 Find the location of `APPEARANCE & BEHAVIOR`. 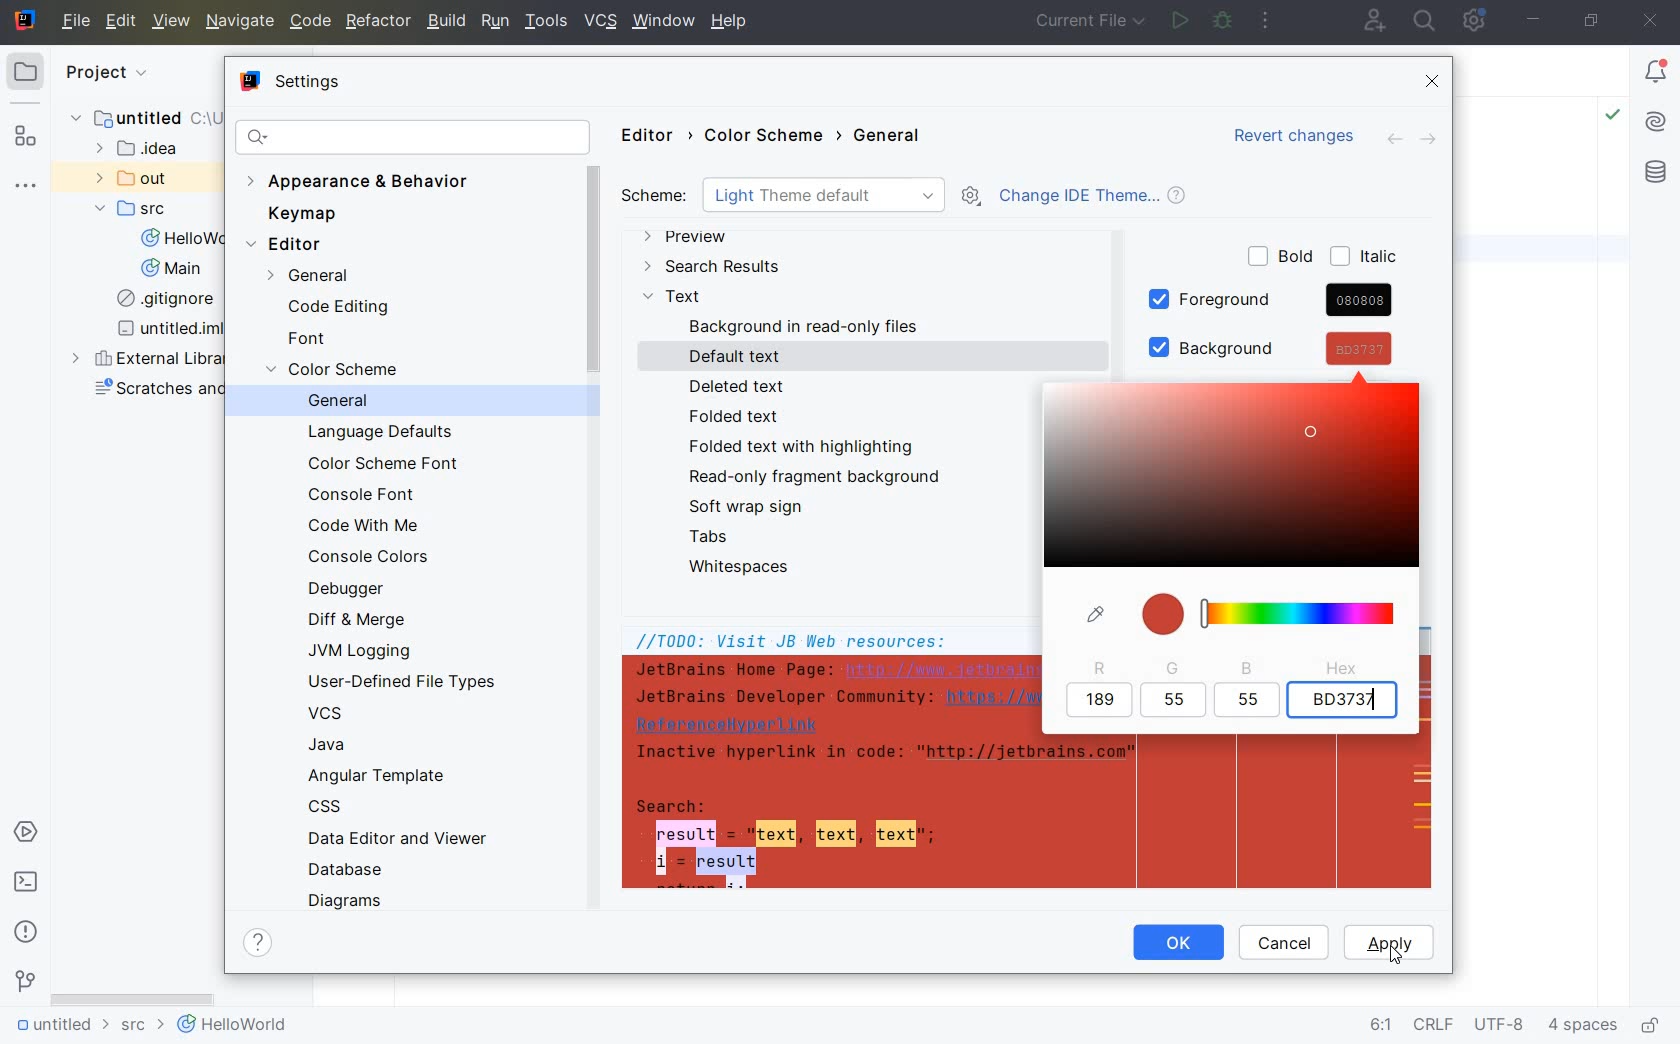

APPEARANCE & BEHAVIOR is located at coordinates (362, 183).